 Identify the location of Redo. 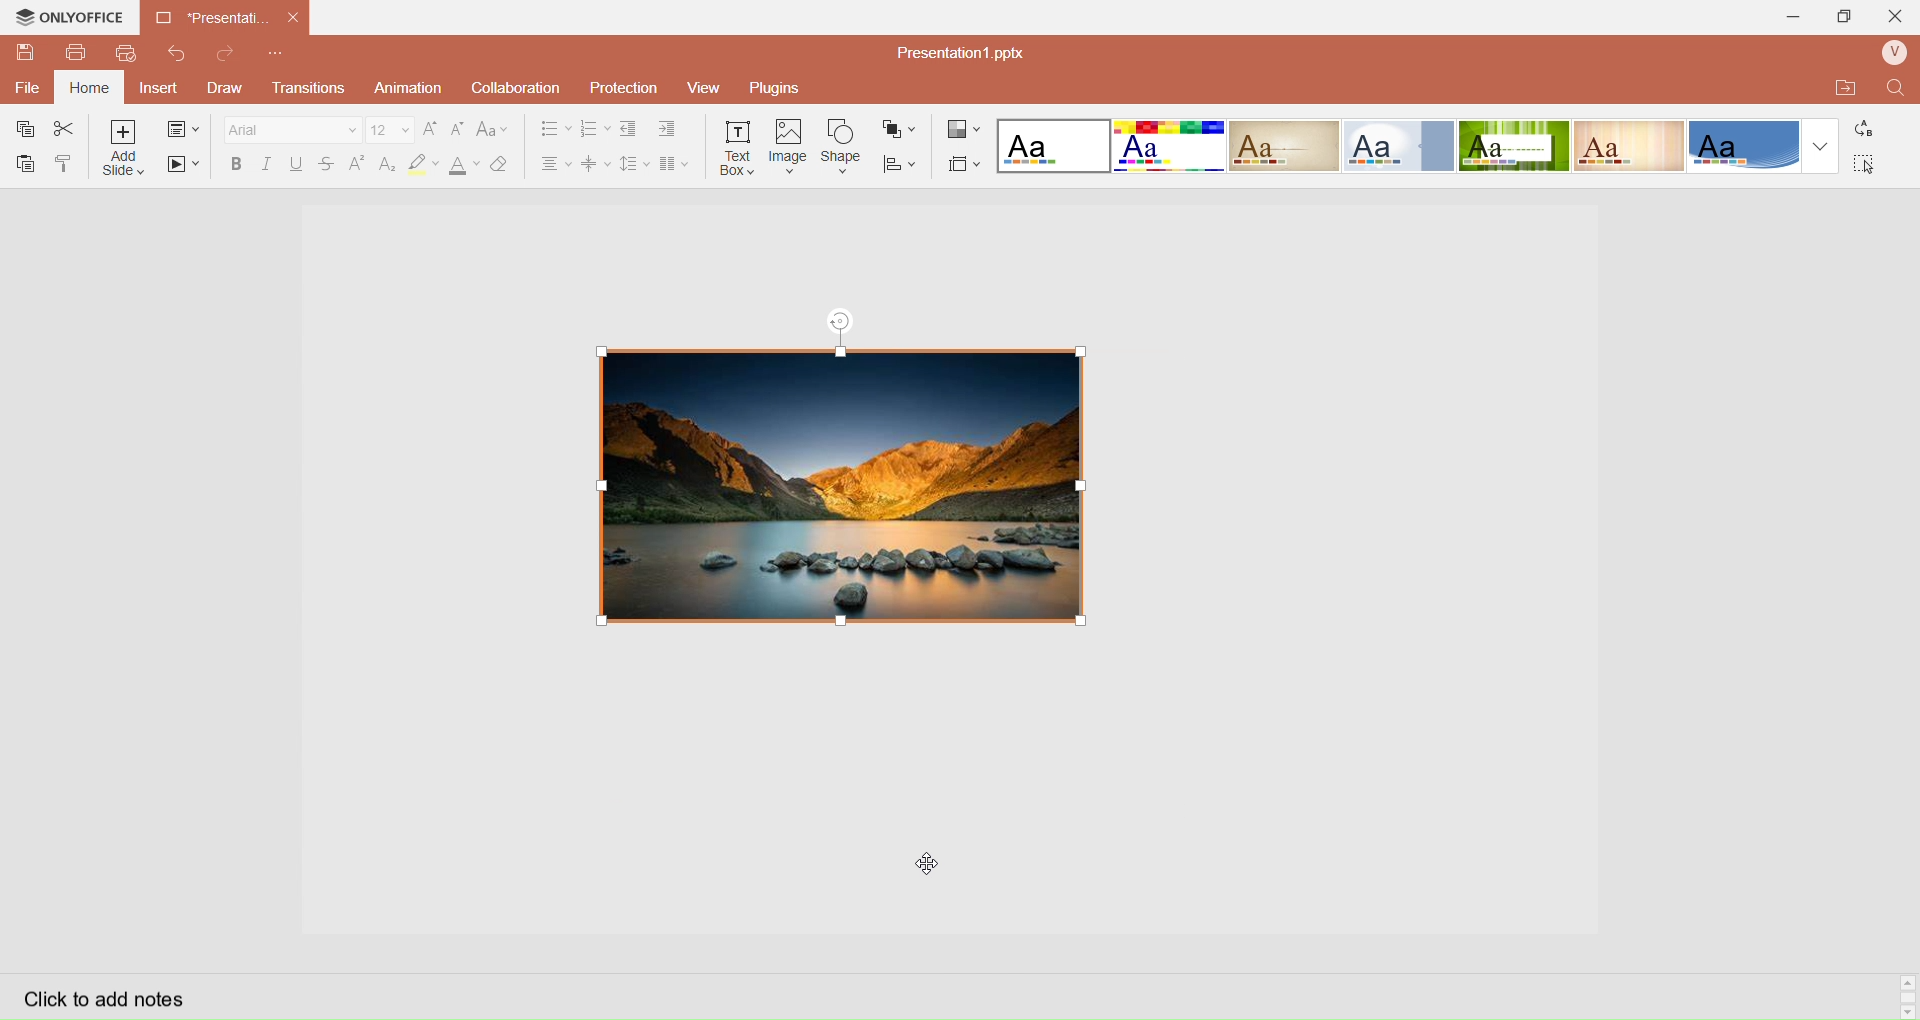
(178, 54).